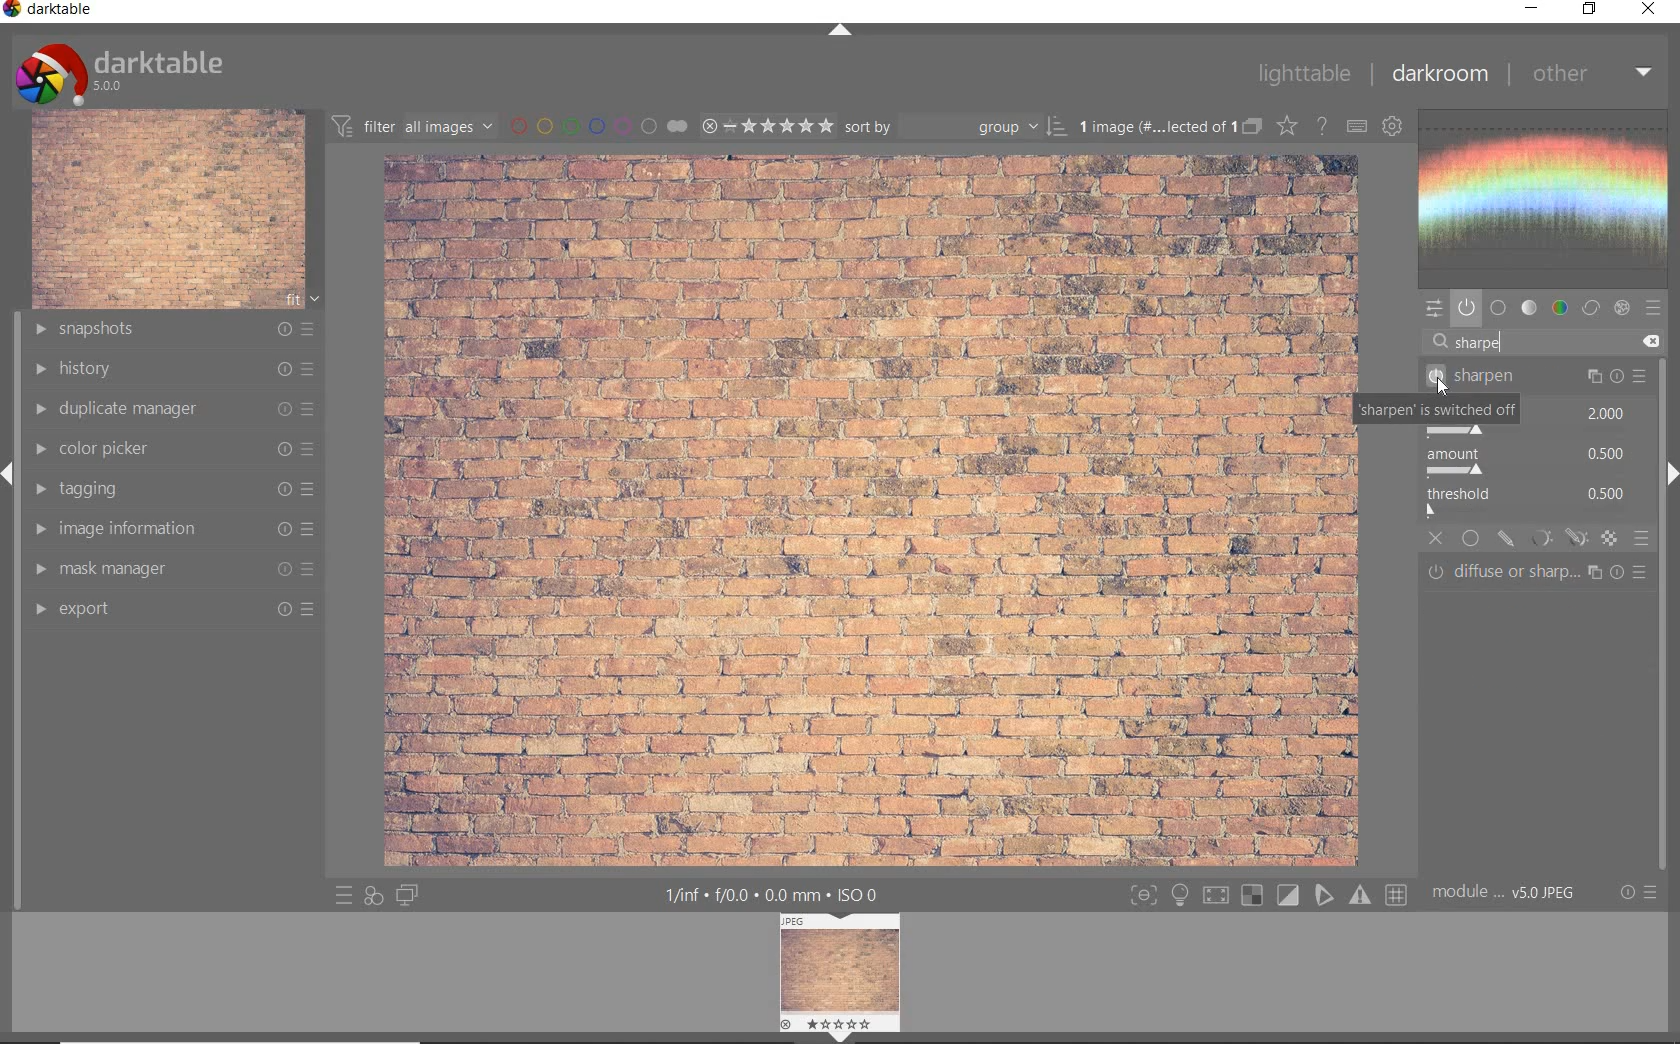 The width and height of the screenshot is (1680, 1044). What do you see at coordinates (1472, 539) in the screenshot?
I see `UNIFORMLY` at bounding box center [1472, 539].